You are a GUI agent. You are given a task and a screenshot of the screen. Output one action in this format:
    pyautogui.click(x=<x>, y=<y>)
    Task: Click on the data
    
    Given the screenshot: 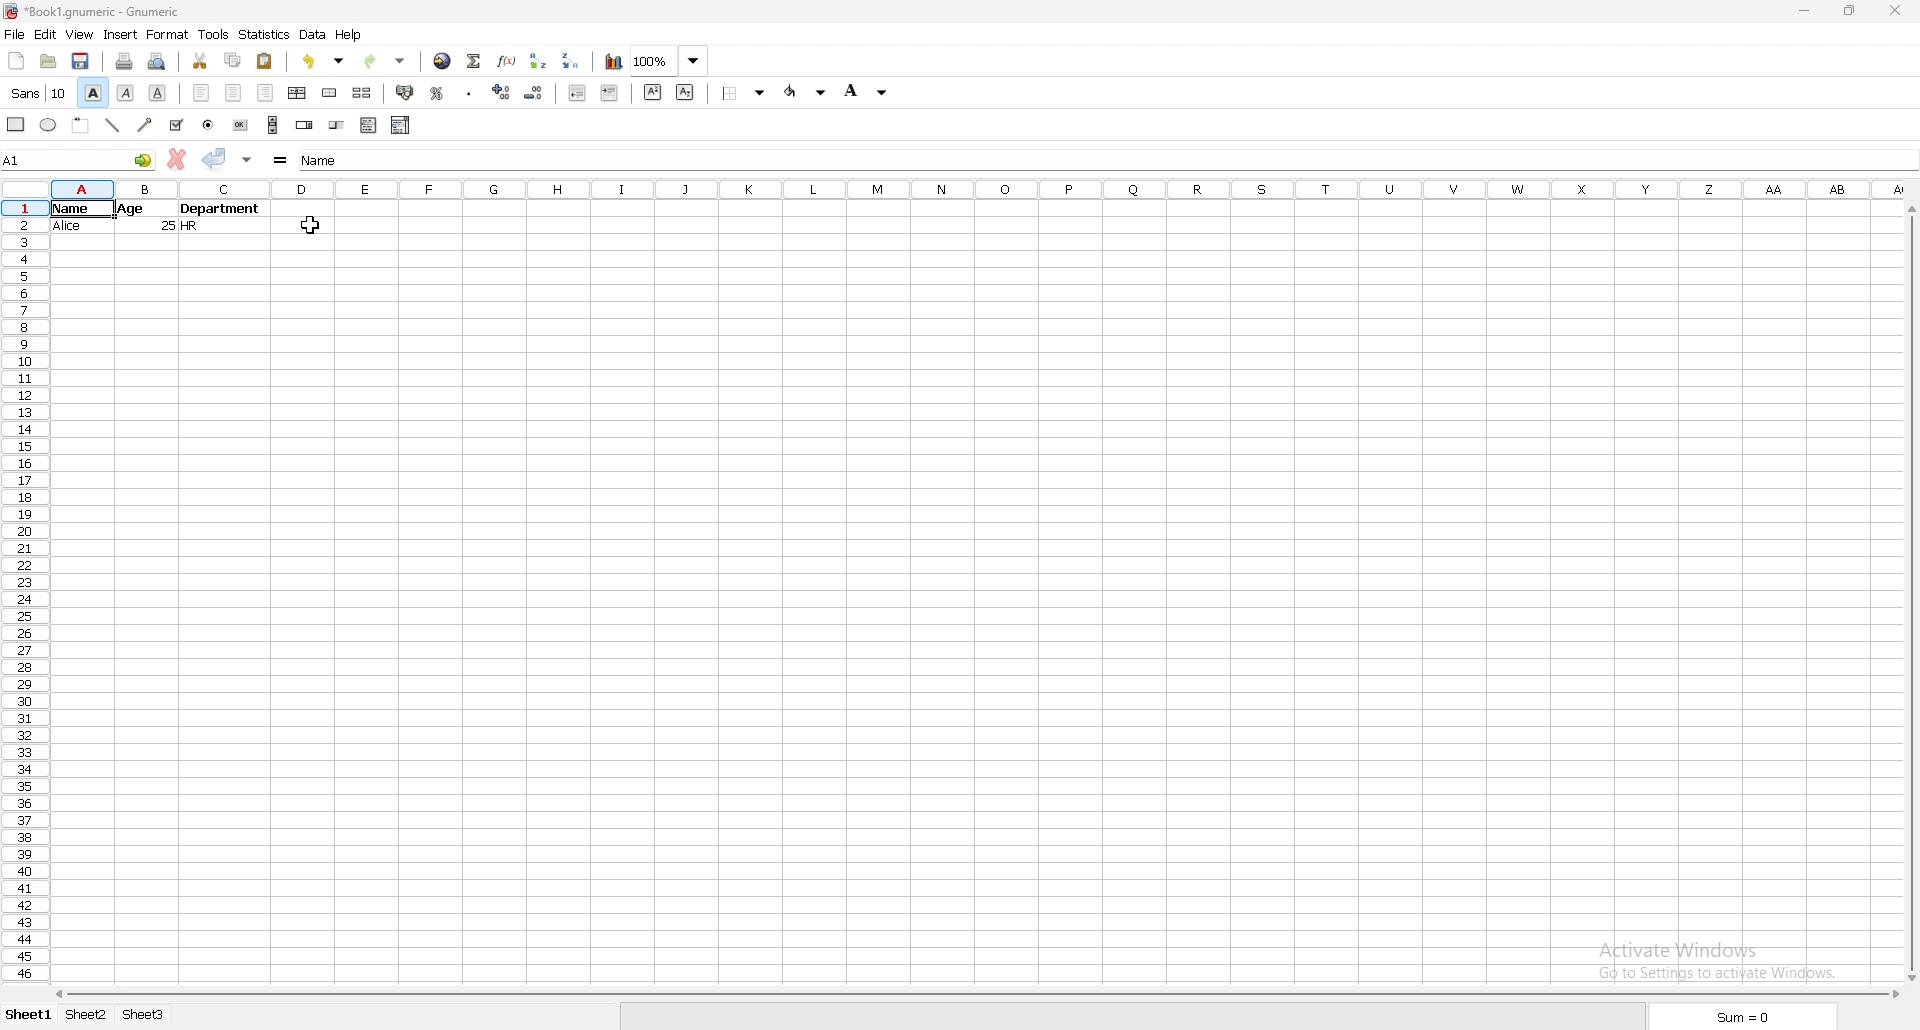 What is the action you would take?
    pyautogui.click(x=161, y=216)
    